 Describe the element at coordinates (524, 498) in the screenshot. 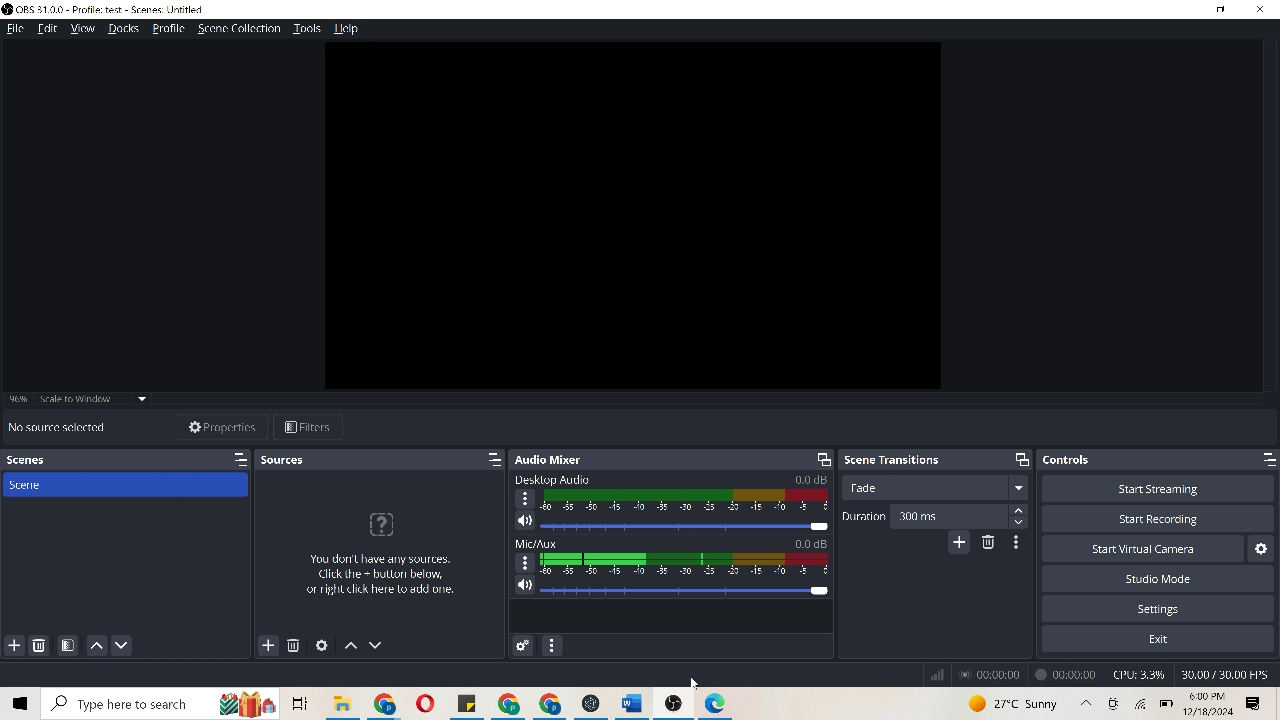

I see `options` at that location.